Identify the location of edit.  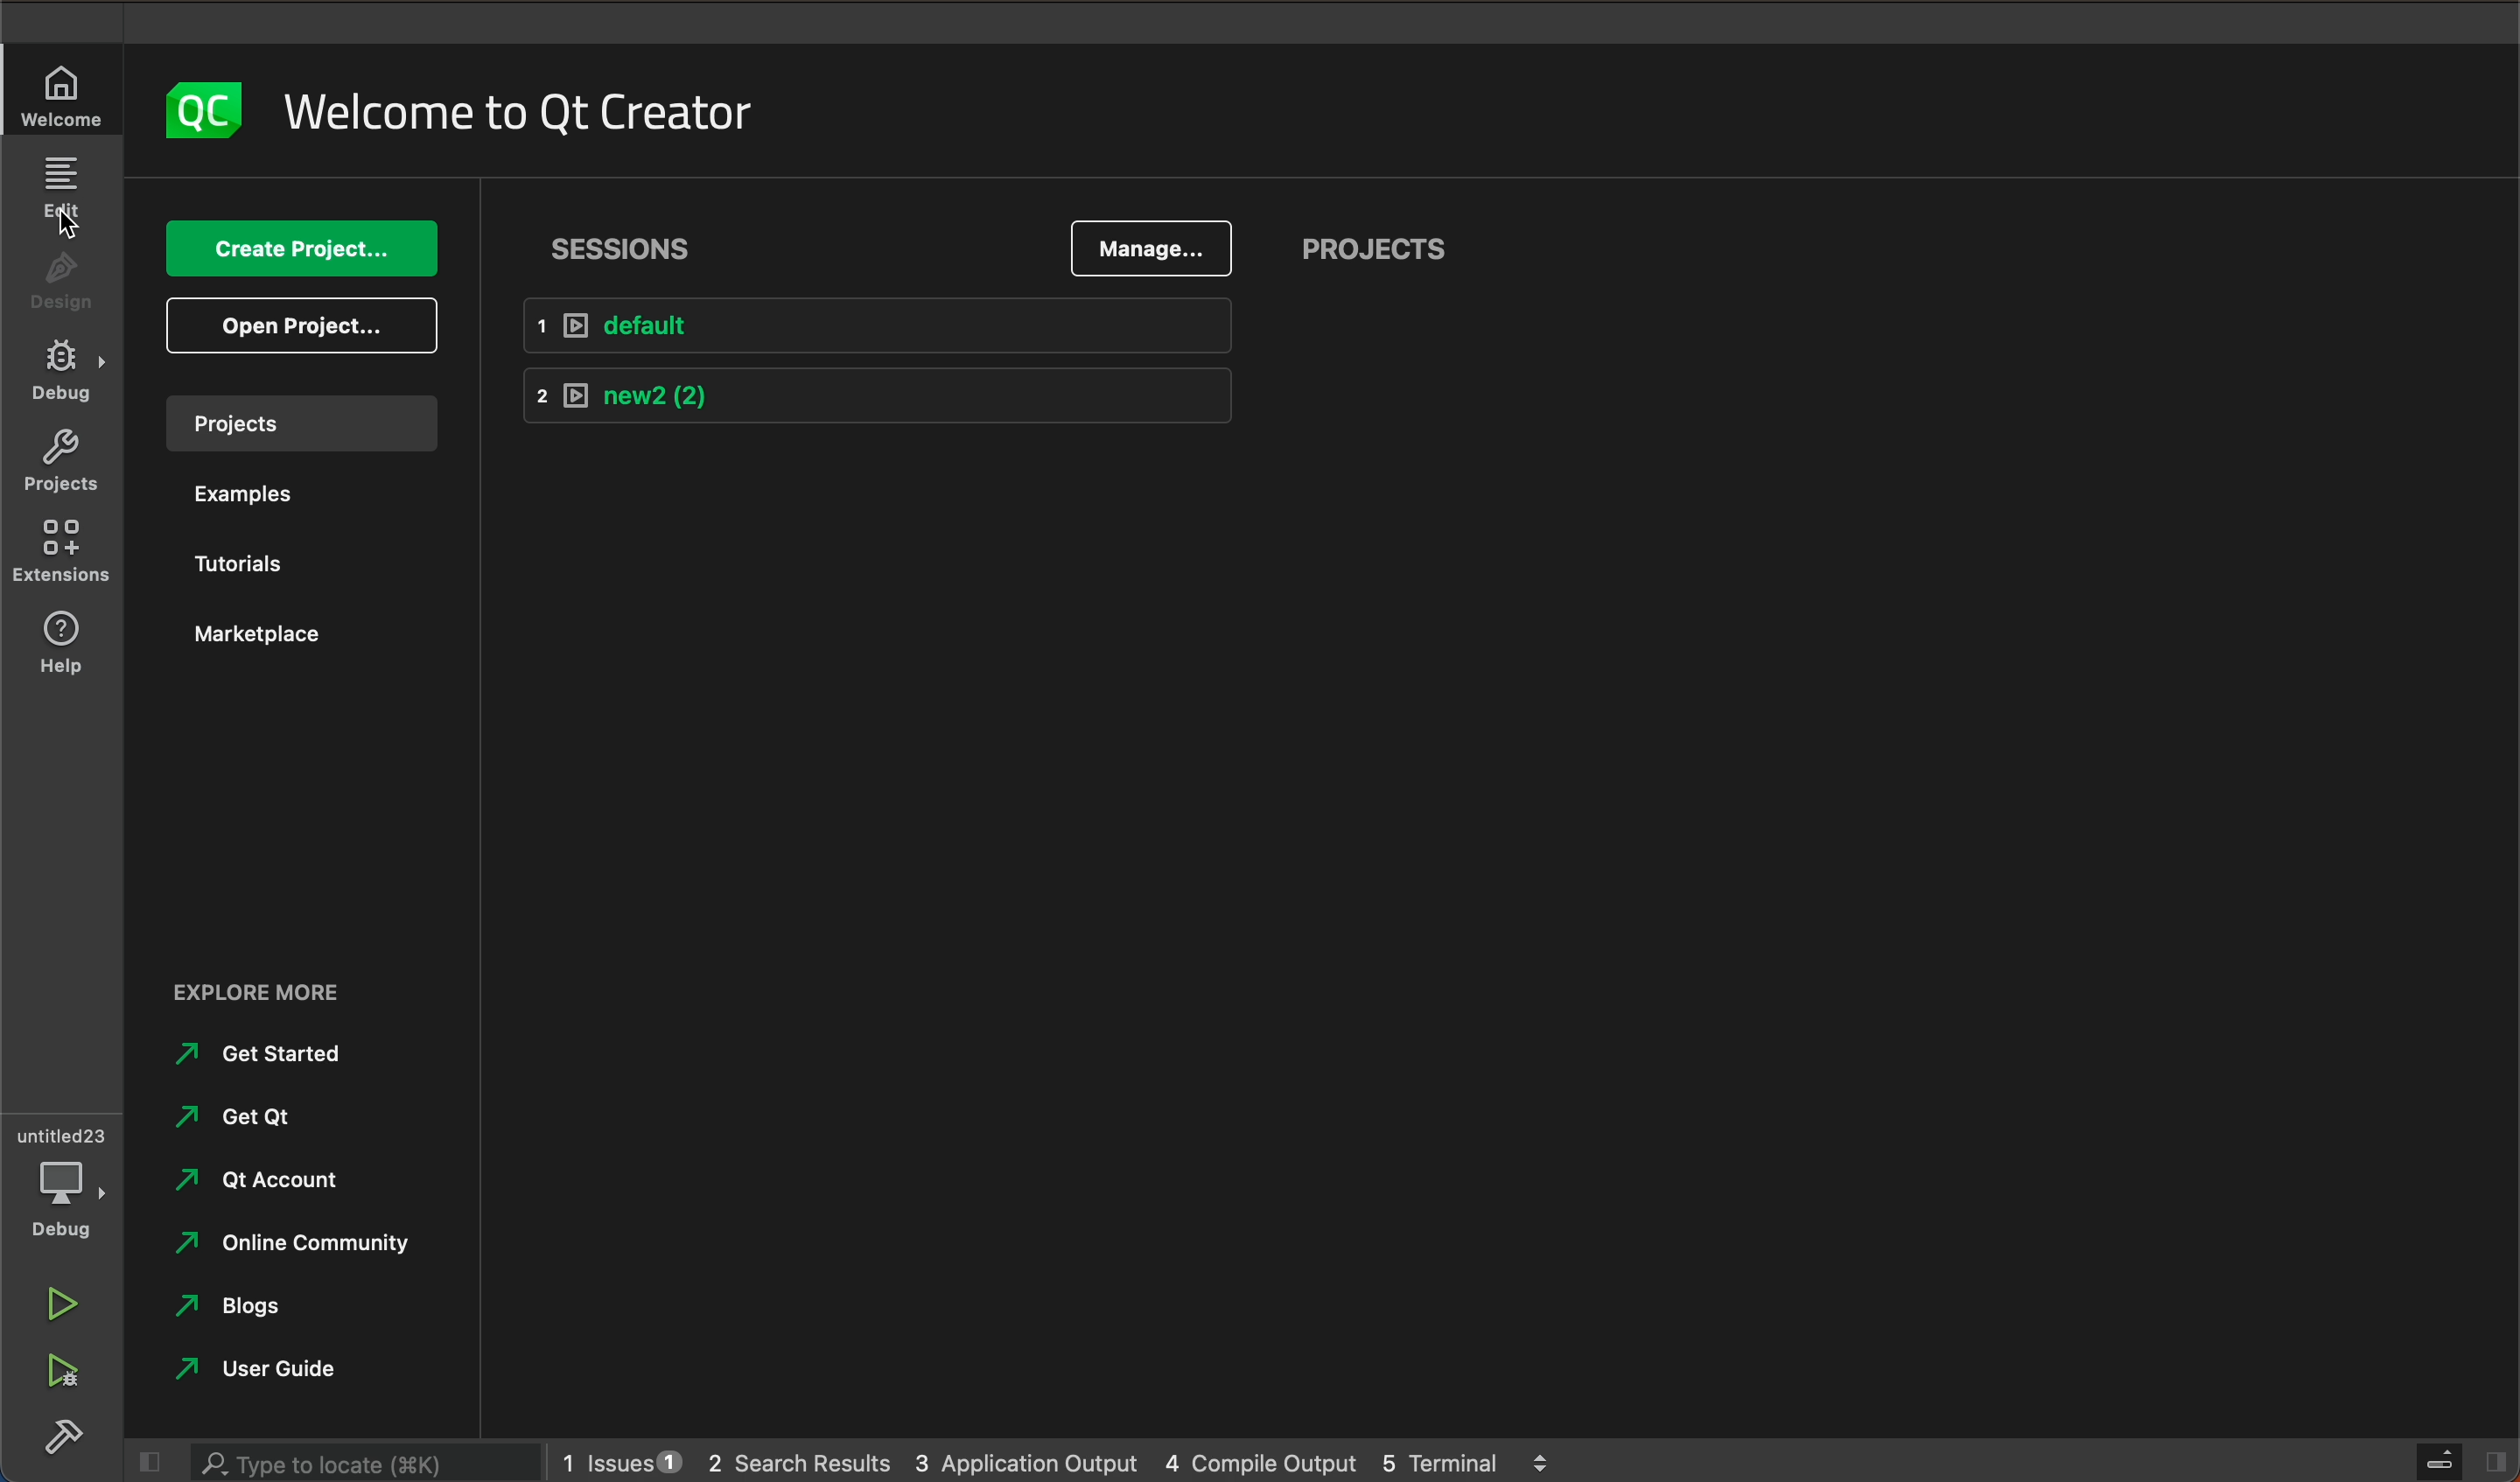
(64, 193).